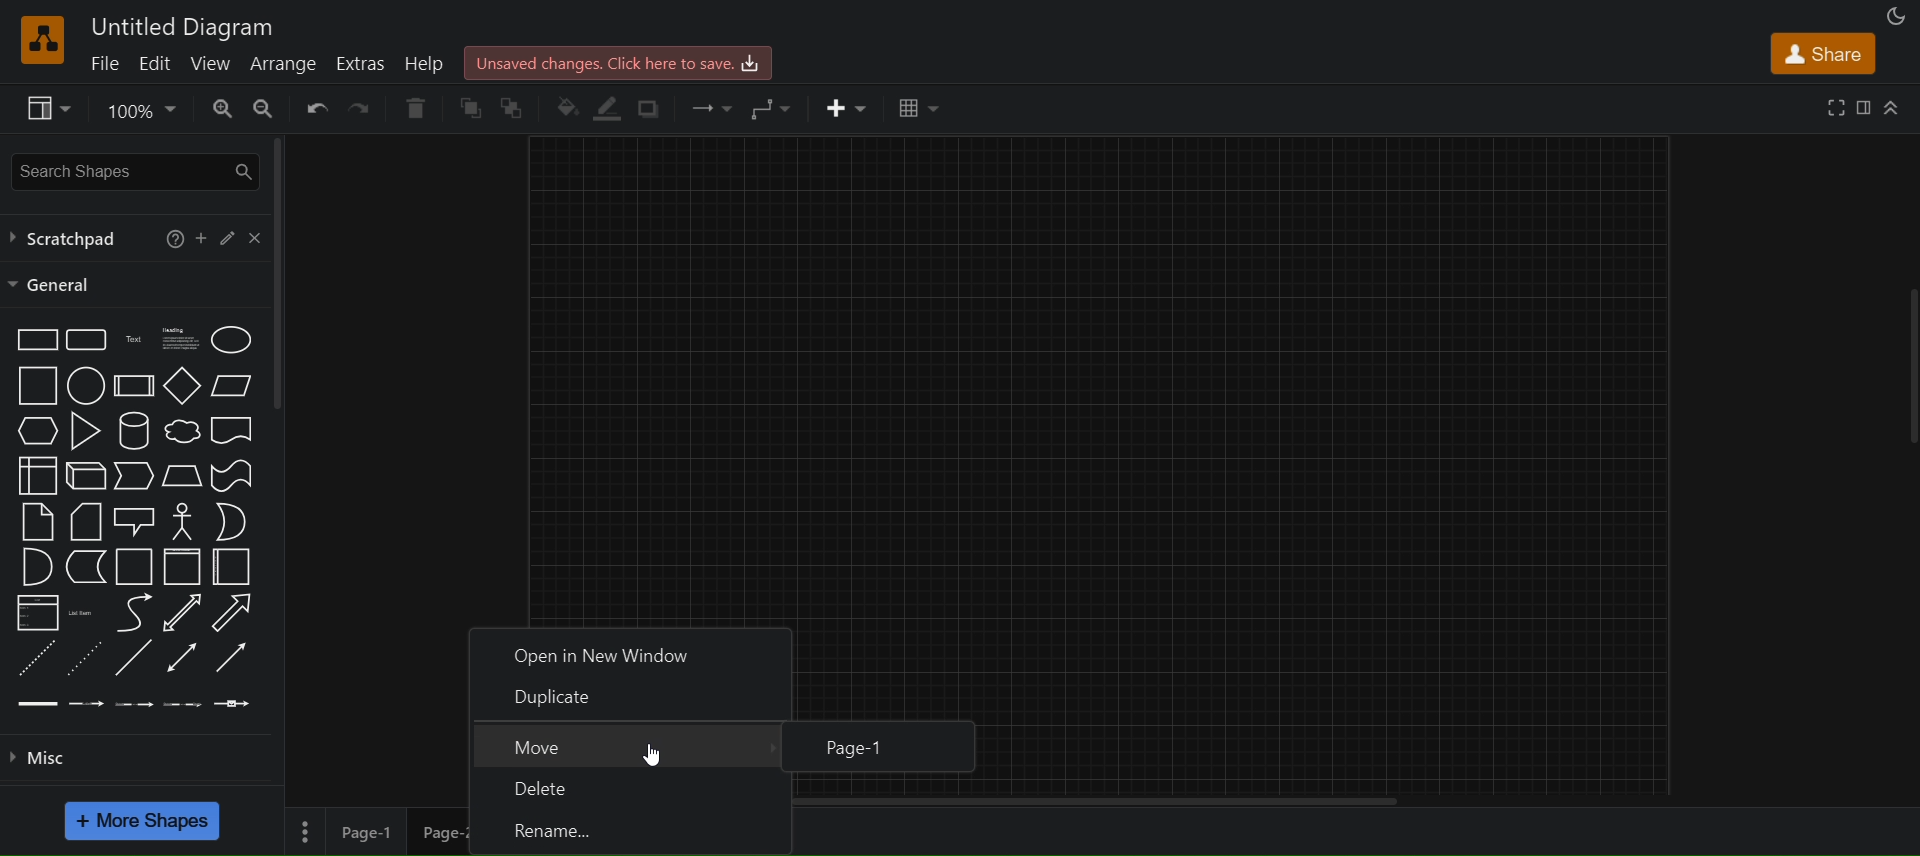  What do you see at coordinates (34, 474) in the screenshot?
I see `internal storage` at bounding box center [34, 474].